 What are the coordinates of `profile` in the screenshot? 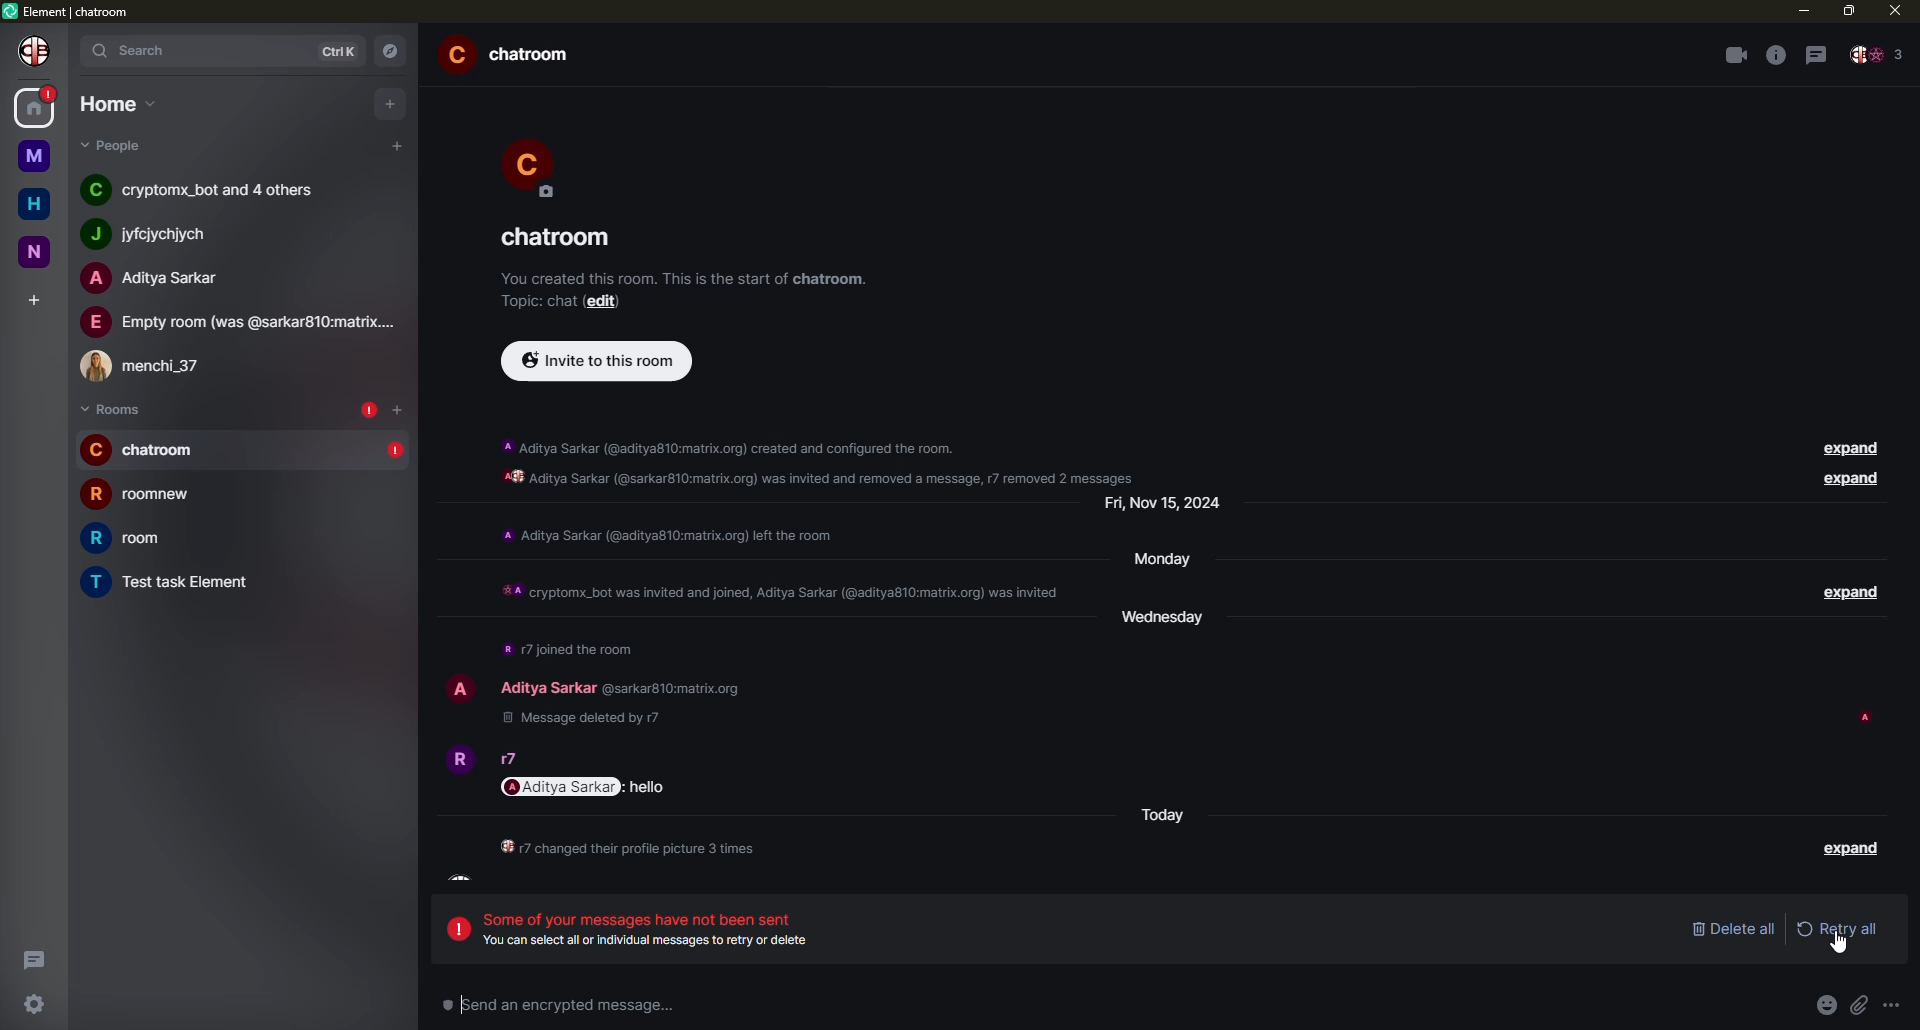 It's located at (459, 691).